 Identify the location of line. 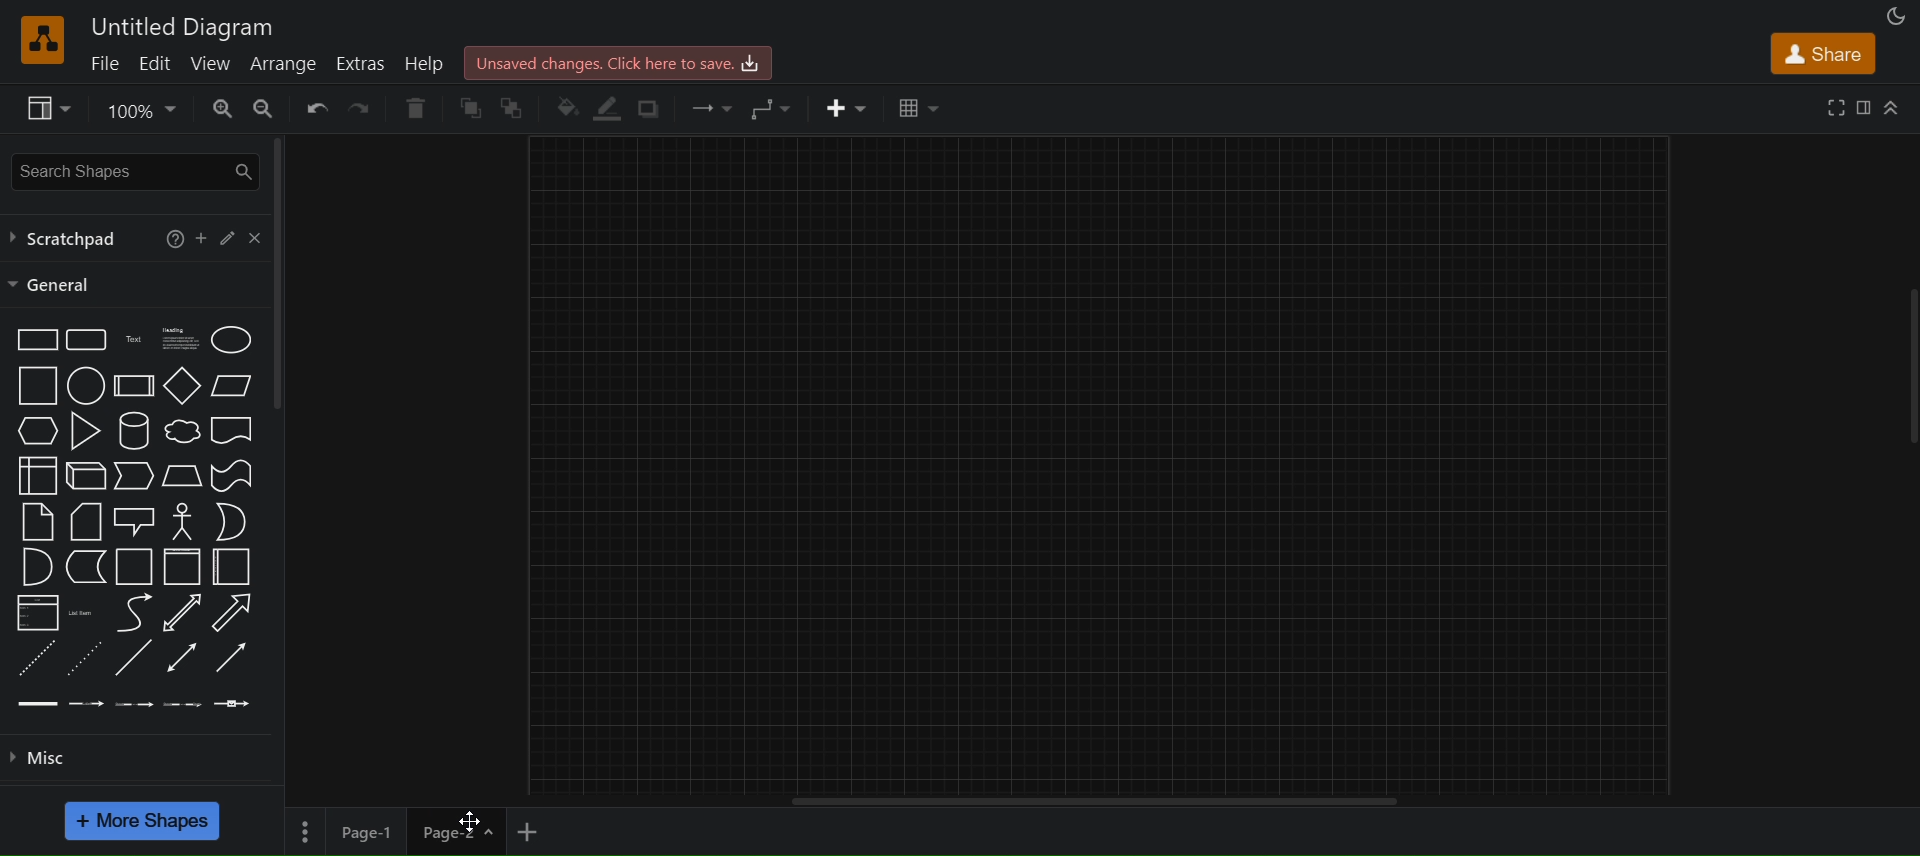
(131, 658).